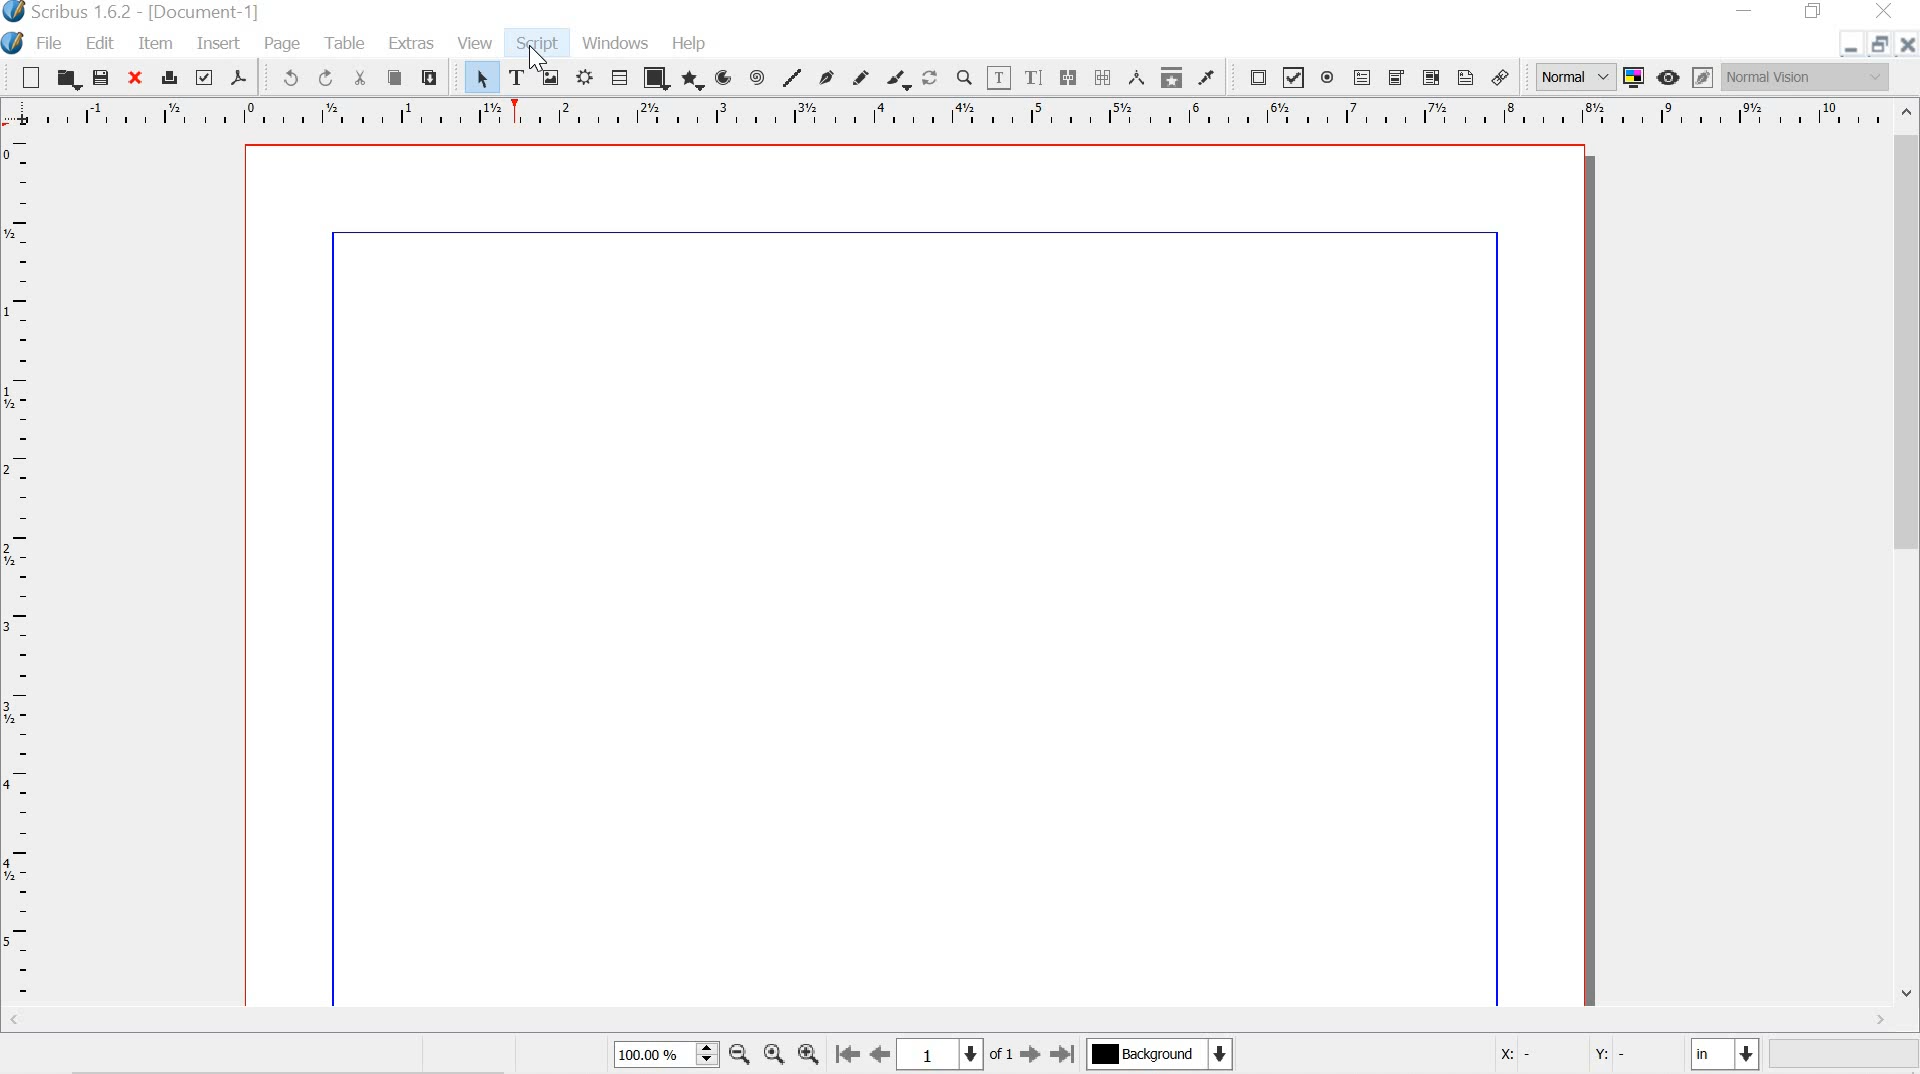 This screenshot has width=1920, height=1074. What do you see at coordinates (133, 79) in the screenshot?
I see `close` at bounding box center [133, 79].